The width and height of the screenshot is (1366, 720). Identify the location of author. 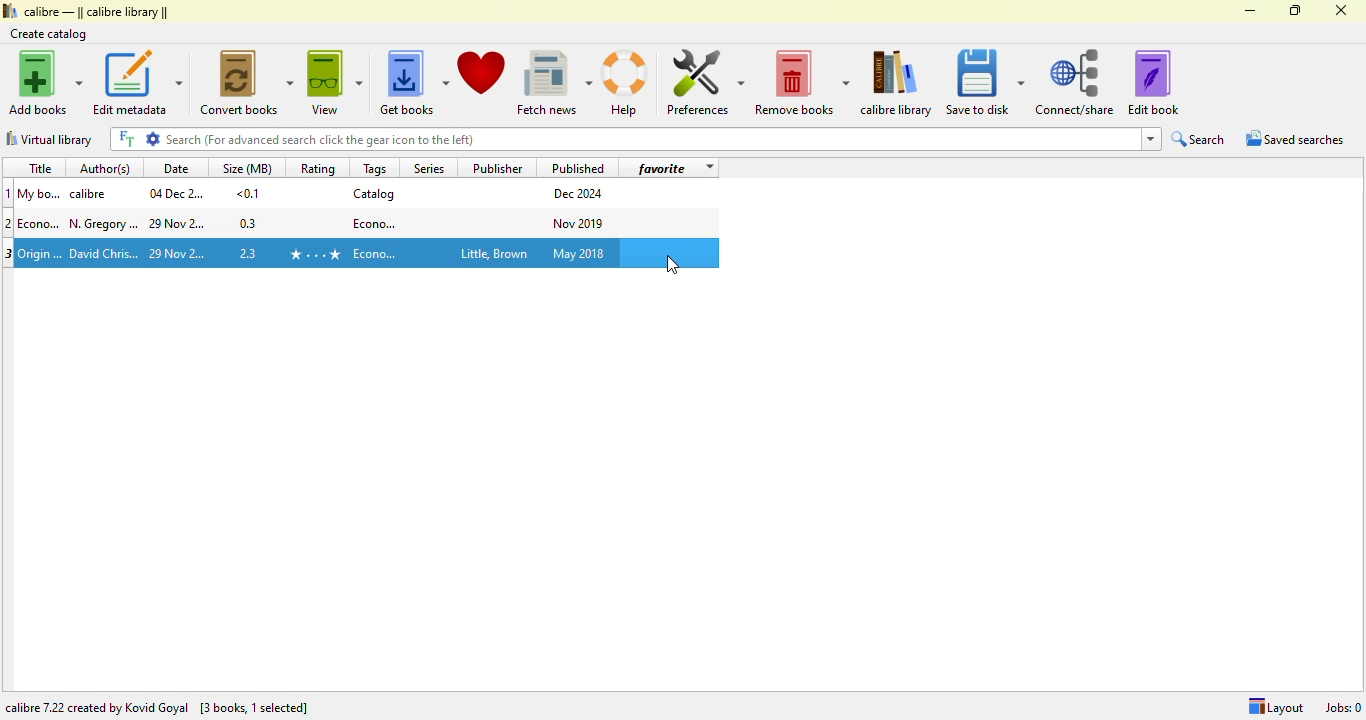
(104, 224).